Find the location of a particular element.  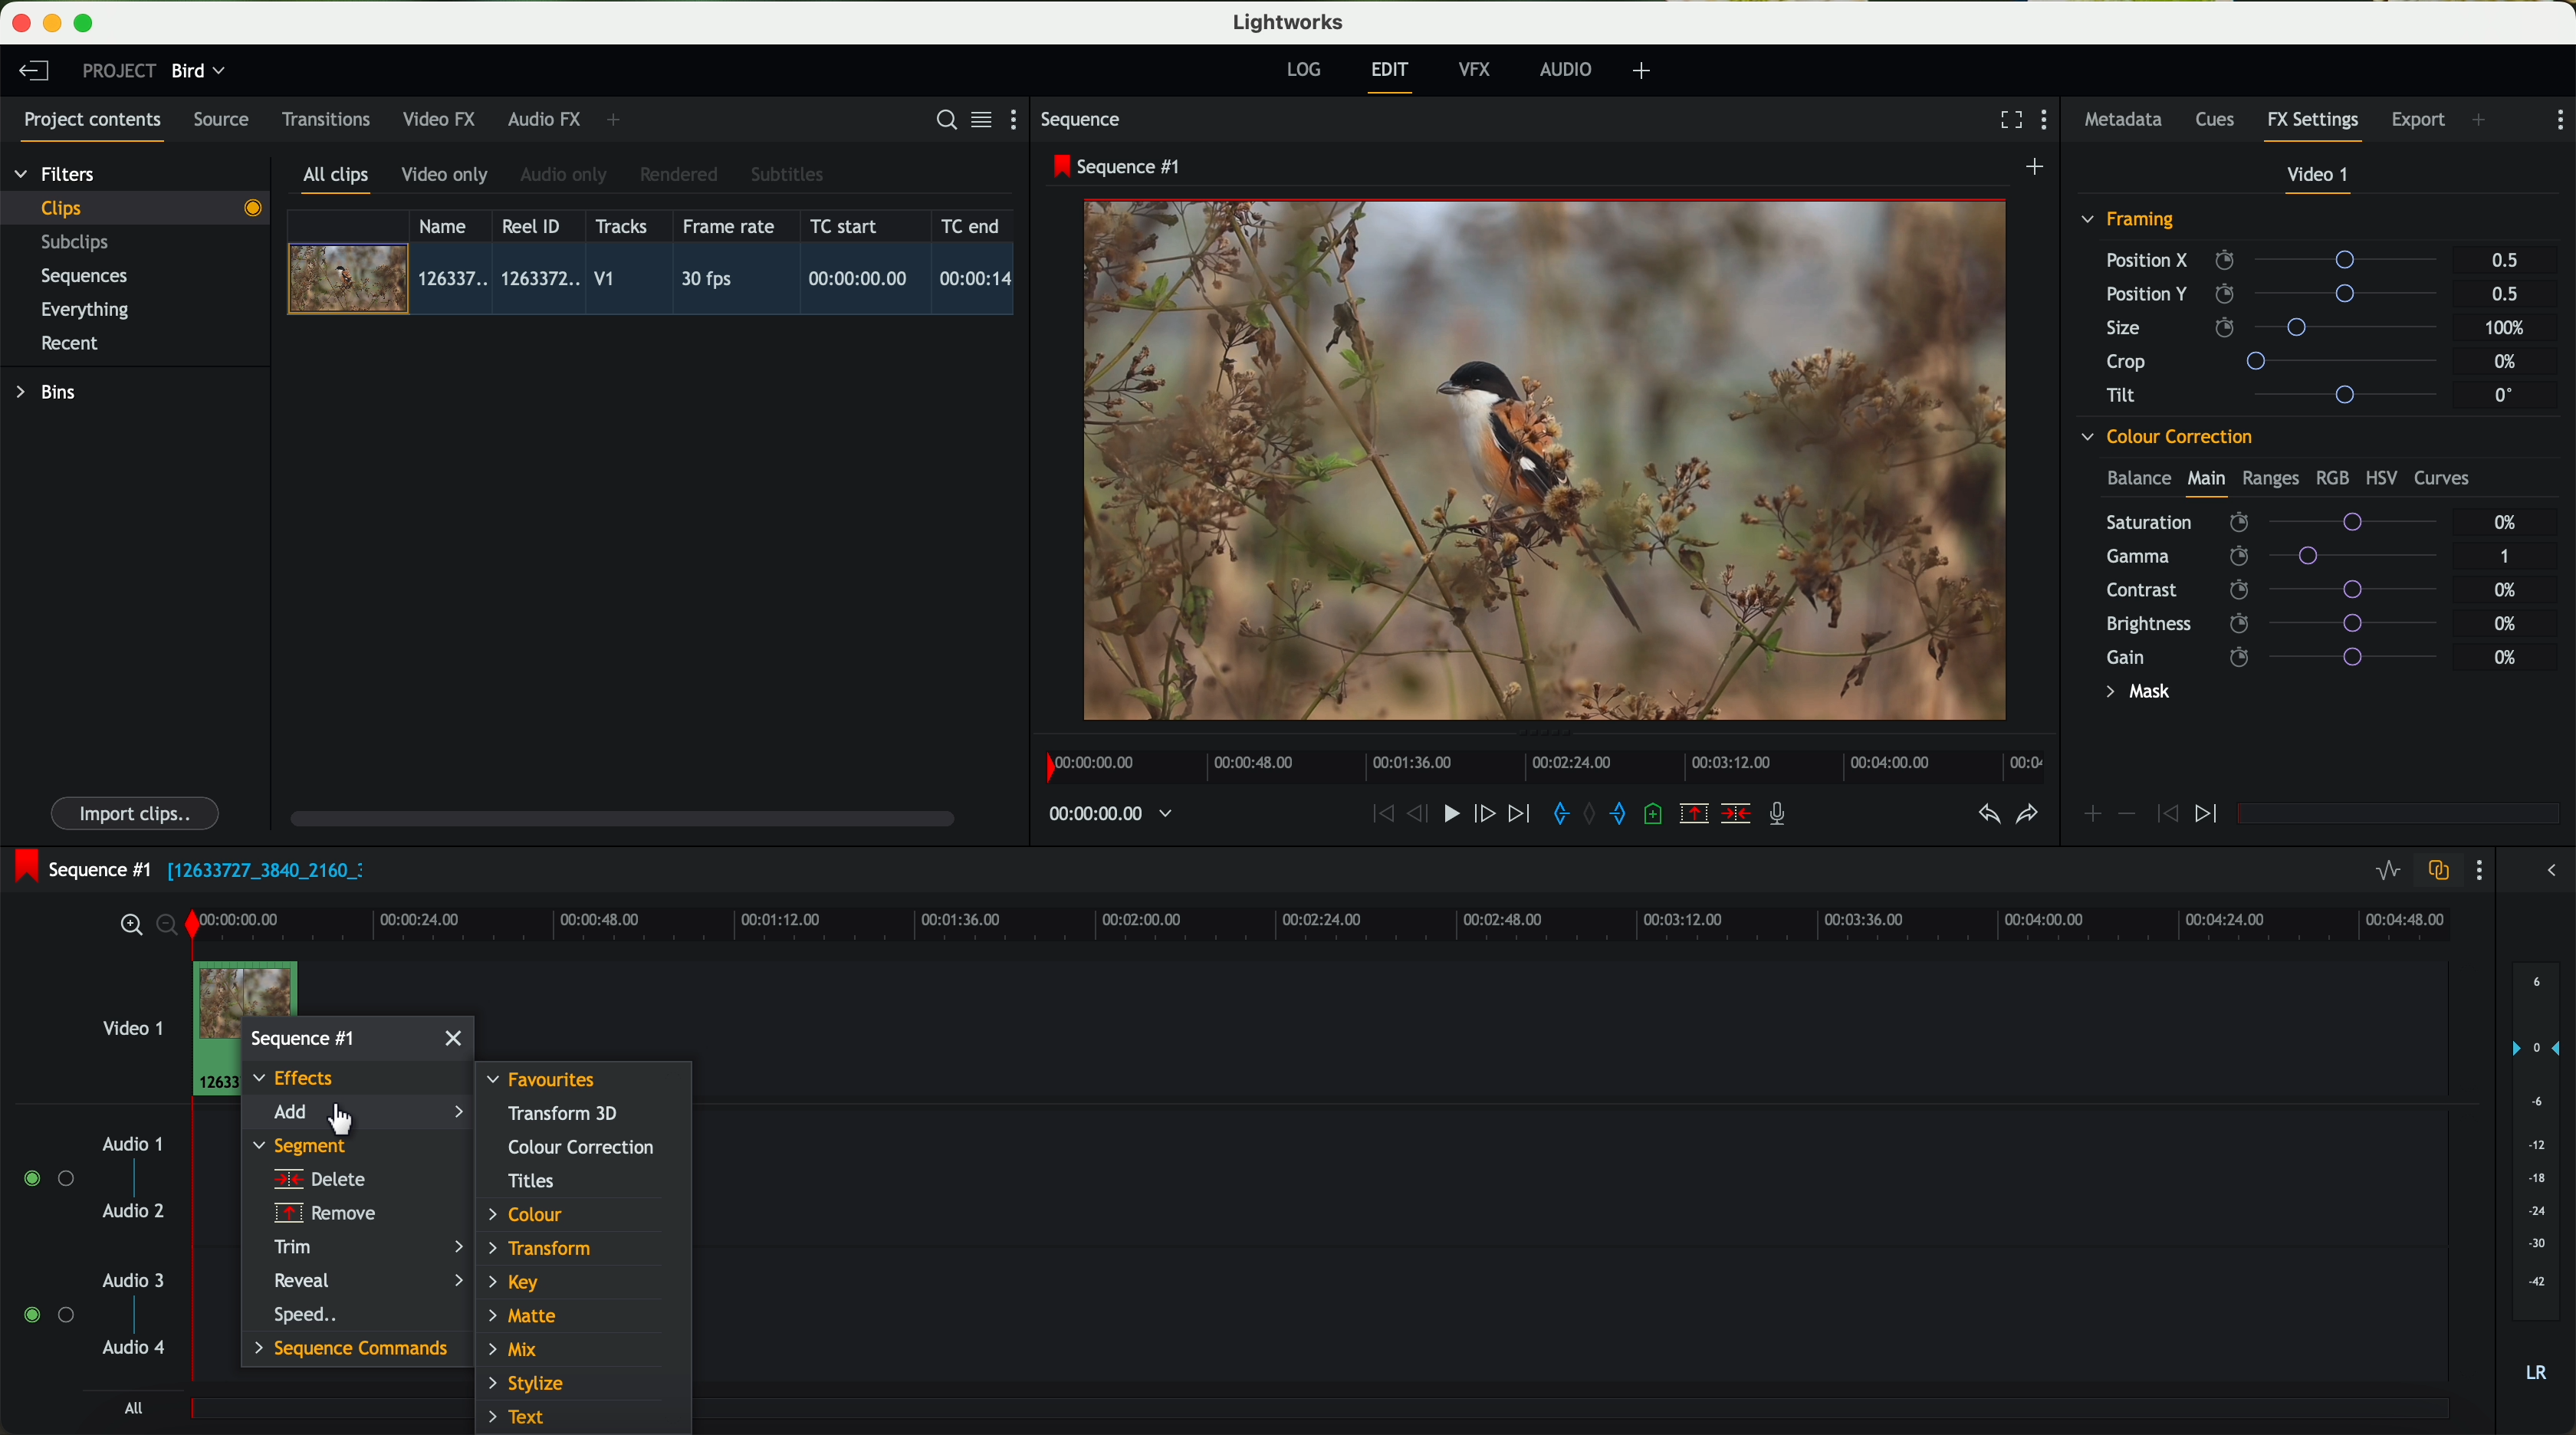

add panel is located at coordinates (618, 120).